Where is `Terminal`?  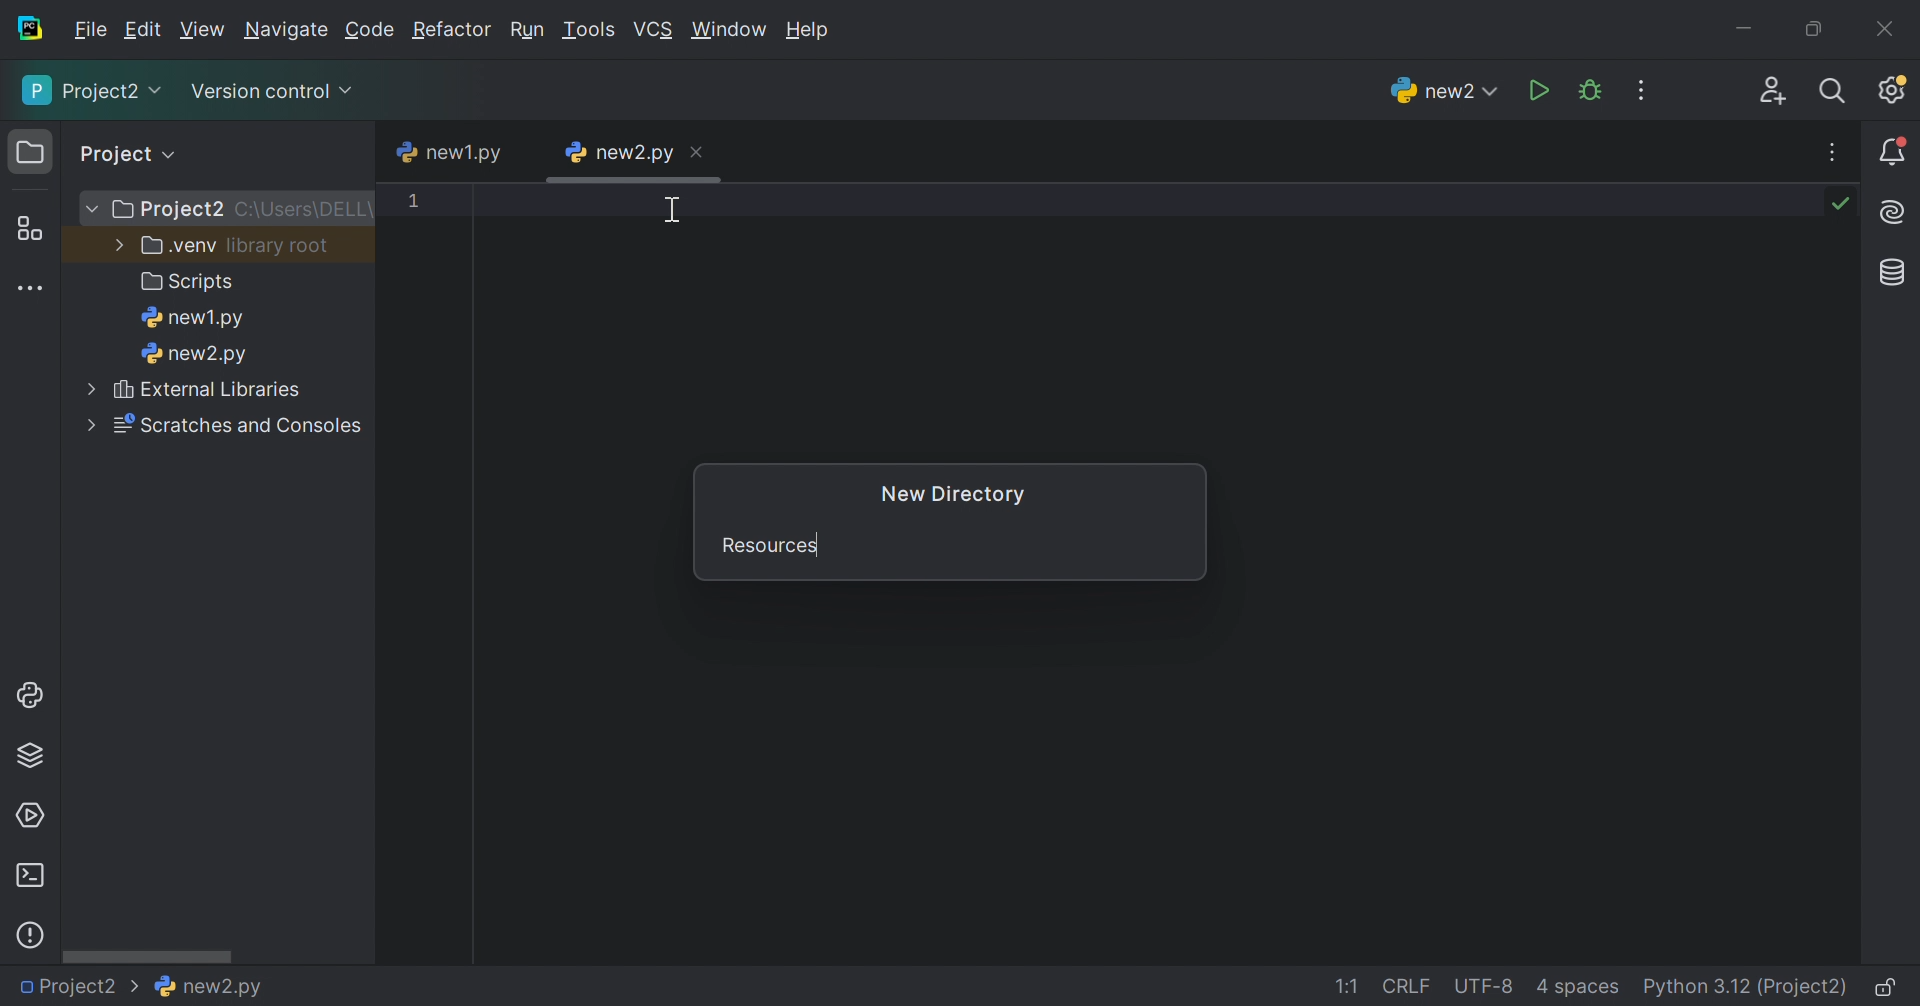 Terminal is located at coordinates (31, 876).